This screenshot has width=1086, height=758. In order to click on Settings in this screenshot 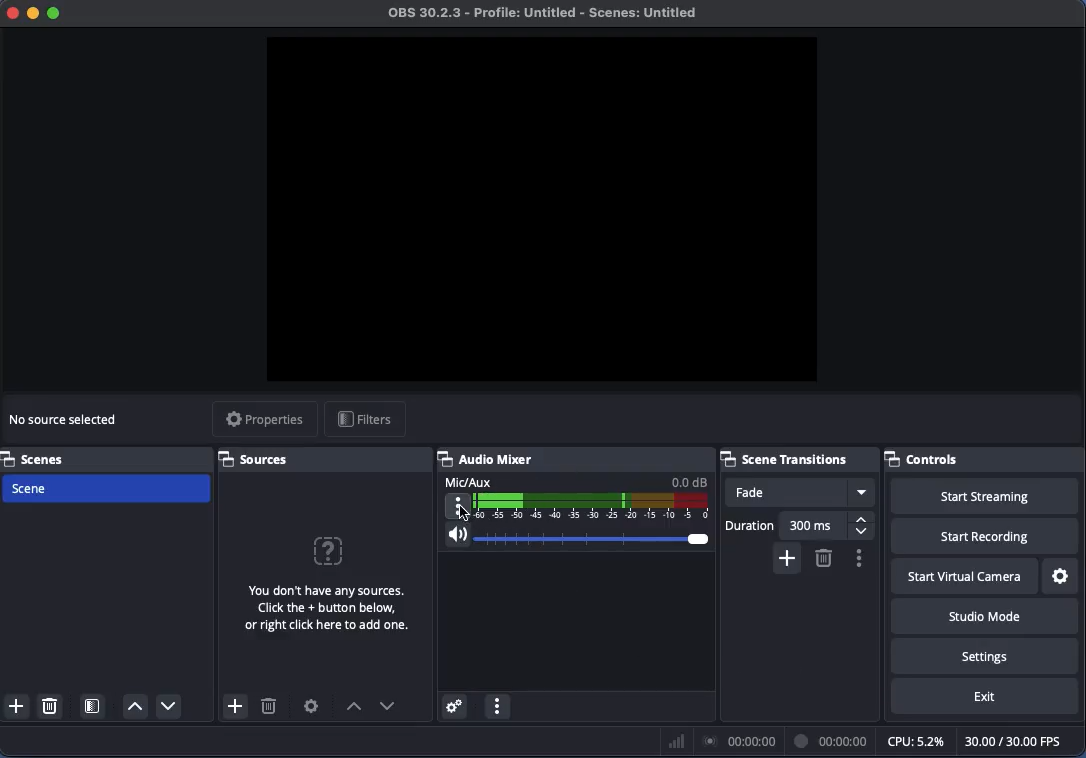, I will do `click(312, 706)`.